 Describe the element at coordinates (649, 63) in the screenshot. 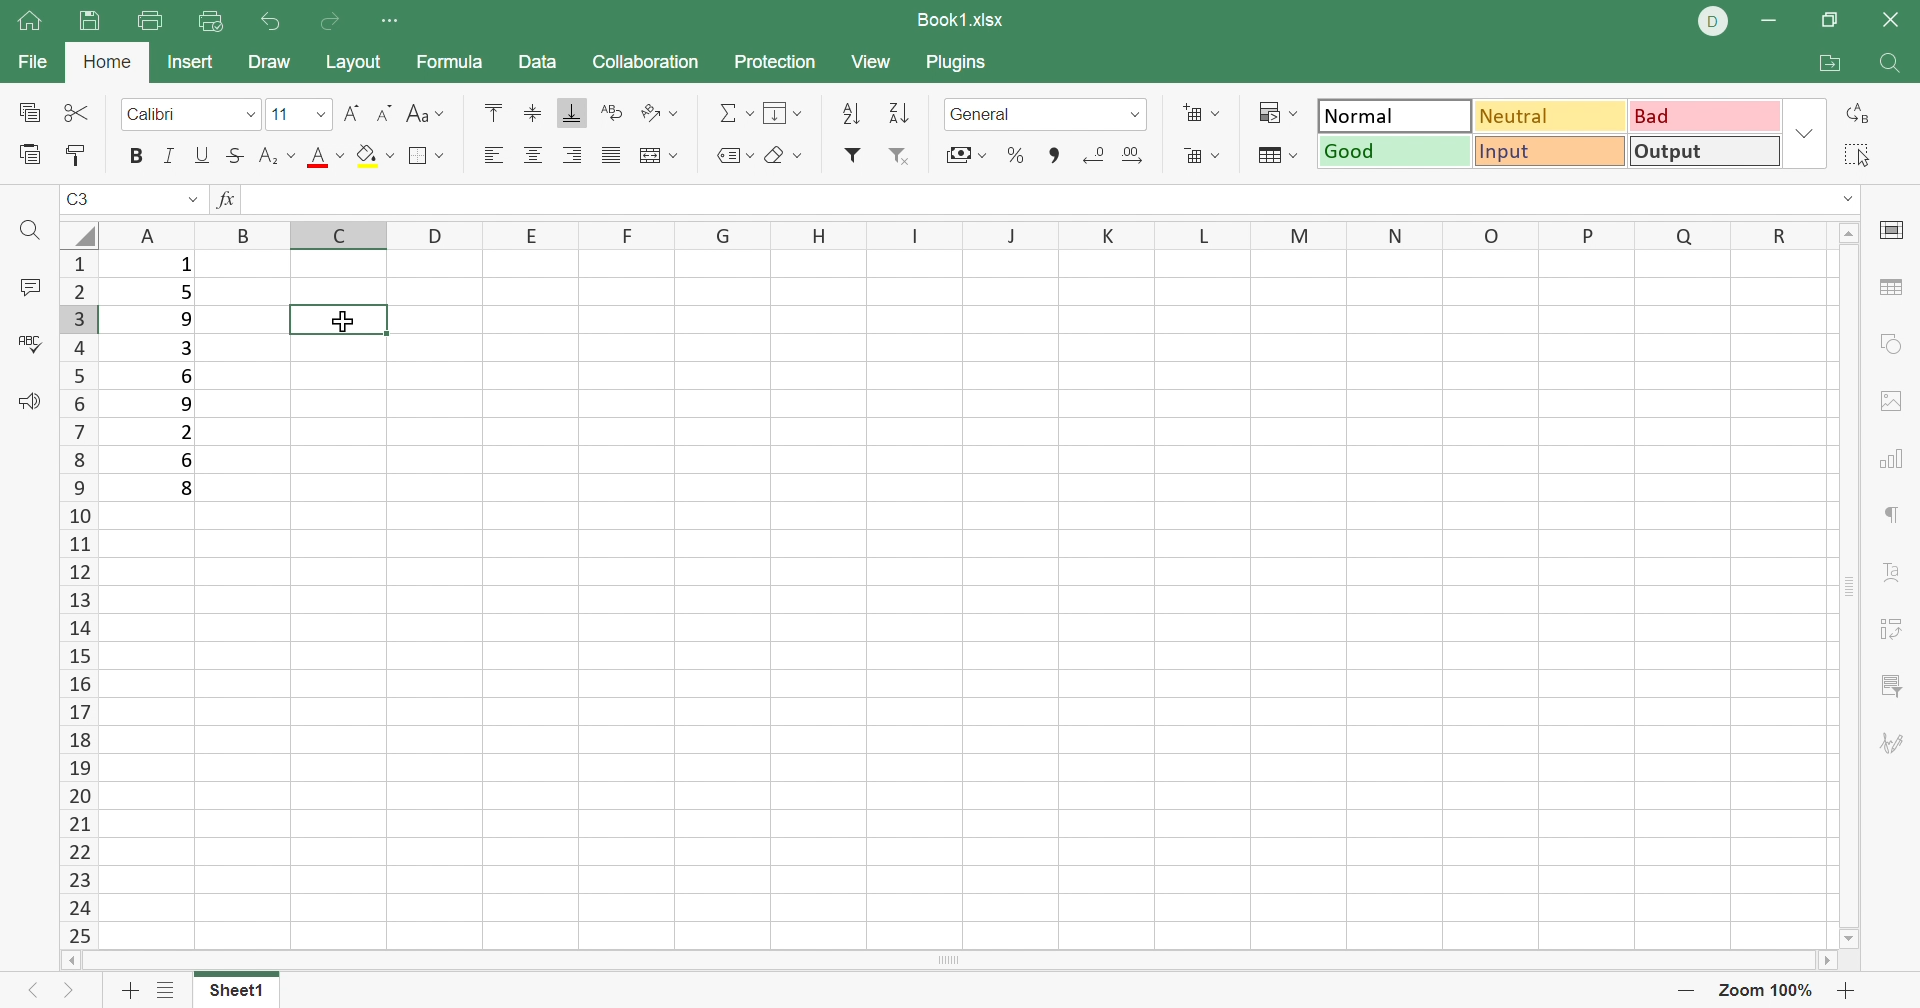

I see `Collaboration` at that location.